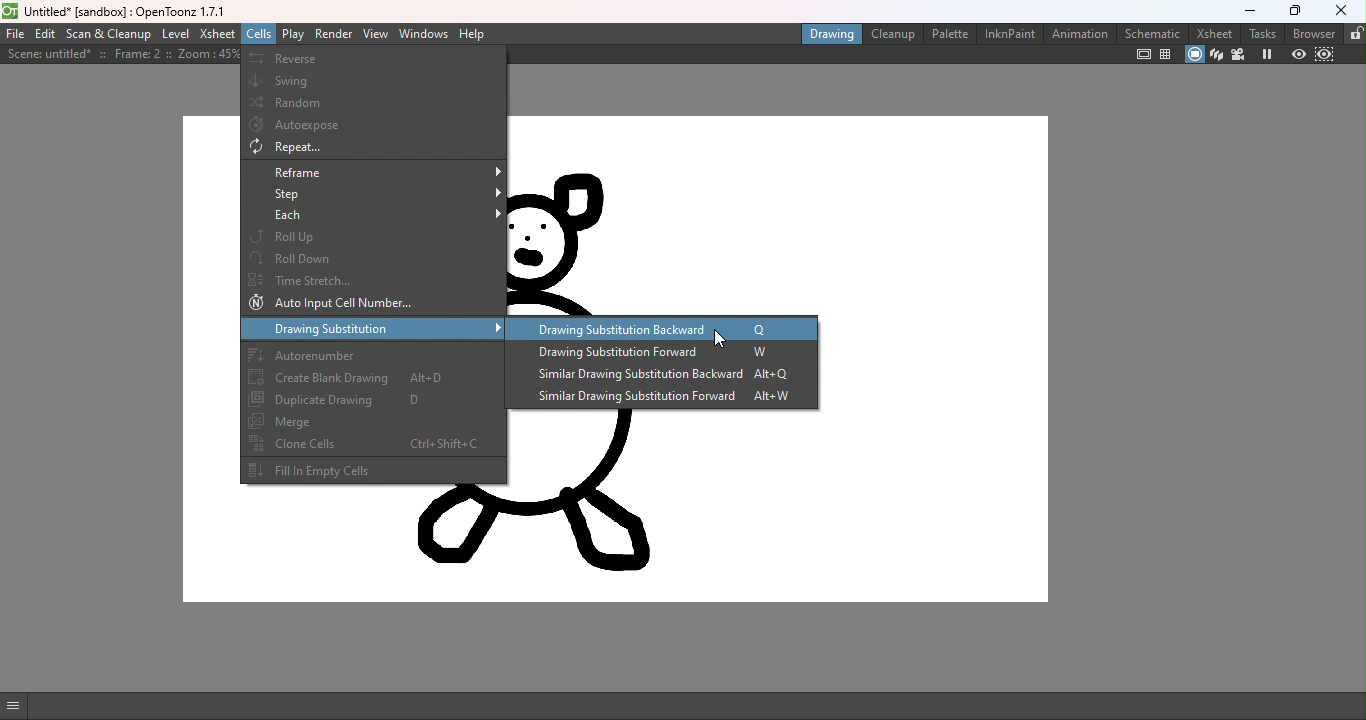 This screenshot has height=720, width=1366. What do you see at coordinates (660, 398) in the screenshot?
I see `Similar drawing substitution forward` at bounding box center [660, 398].